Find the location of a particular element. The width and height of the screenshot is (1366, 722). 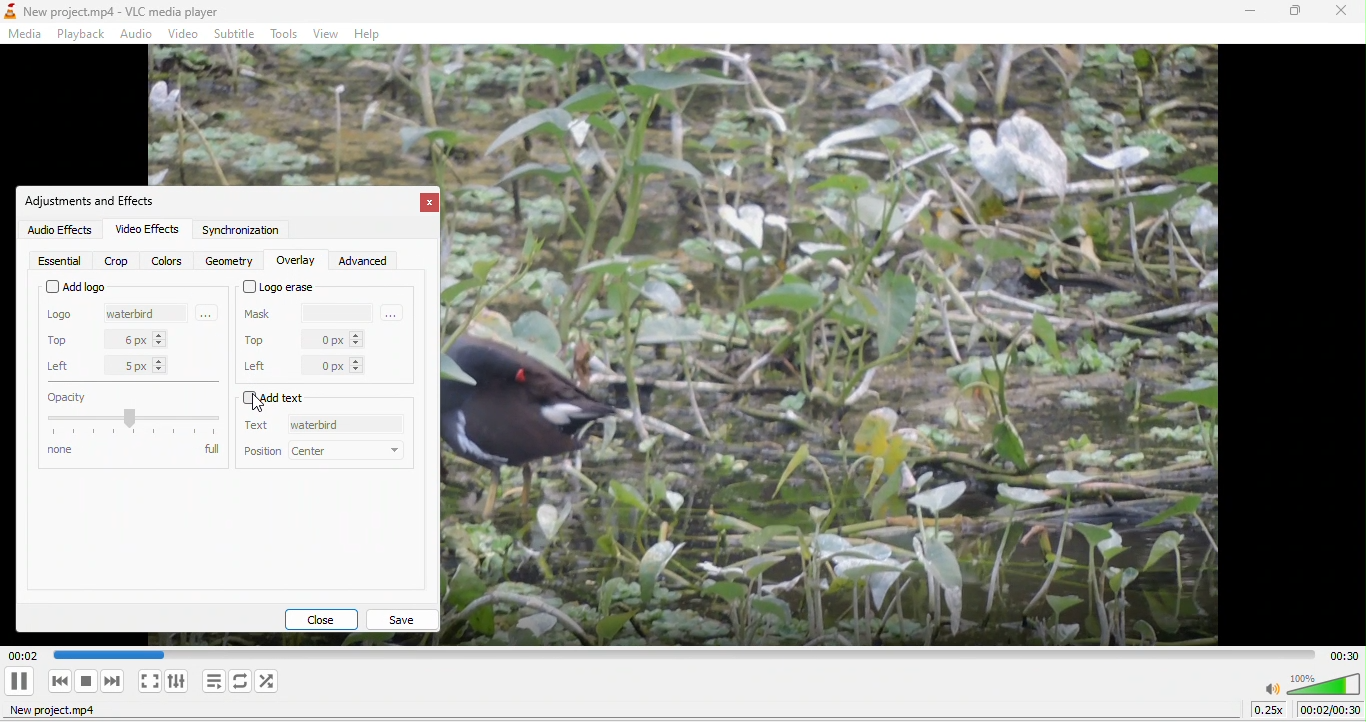

media is located at coordinates (24, 36).